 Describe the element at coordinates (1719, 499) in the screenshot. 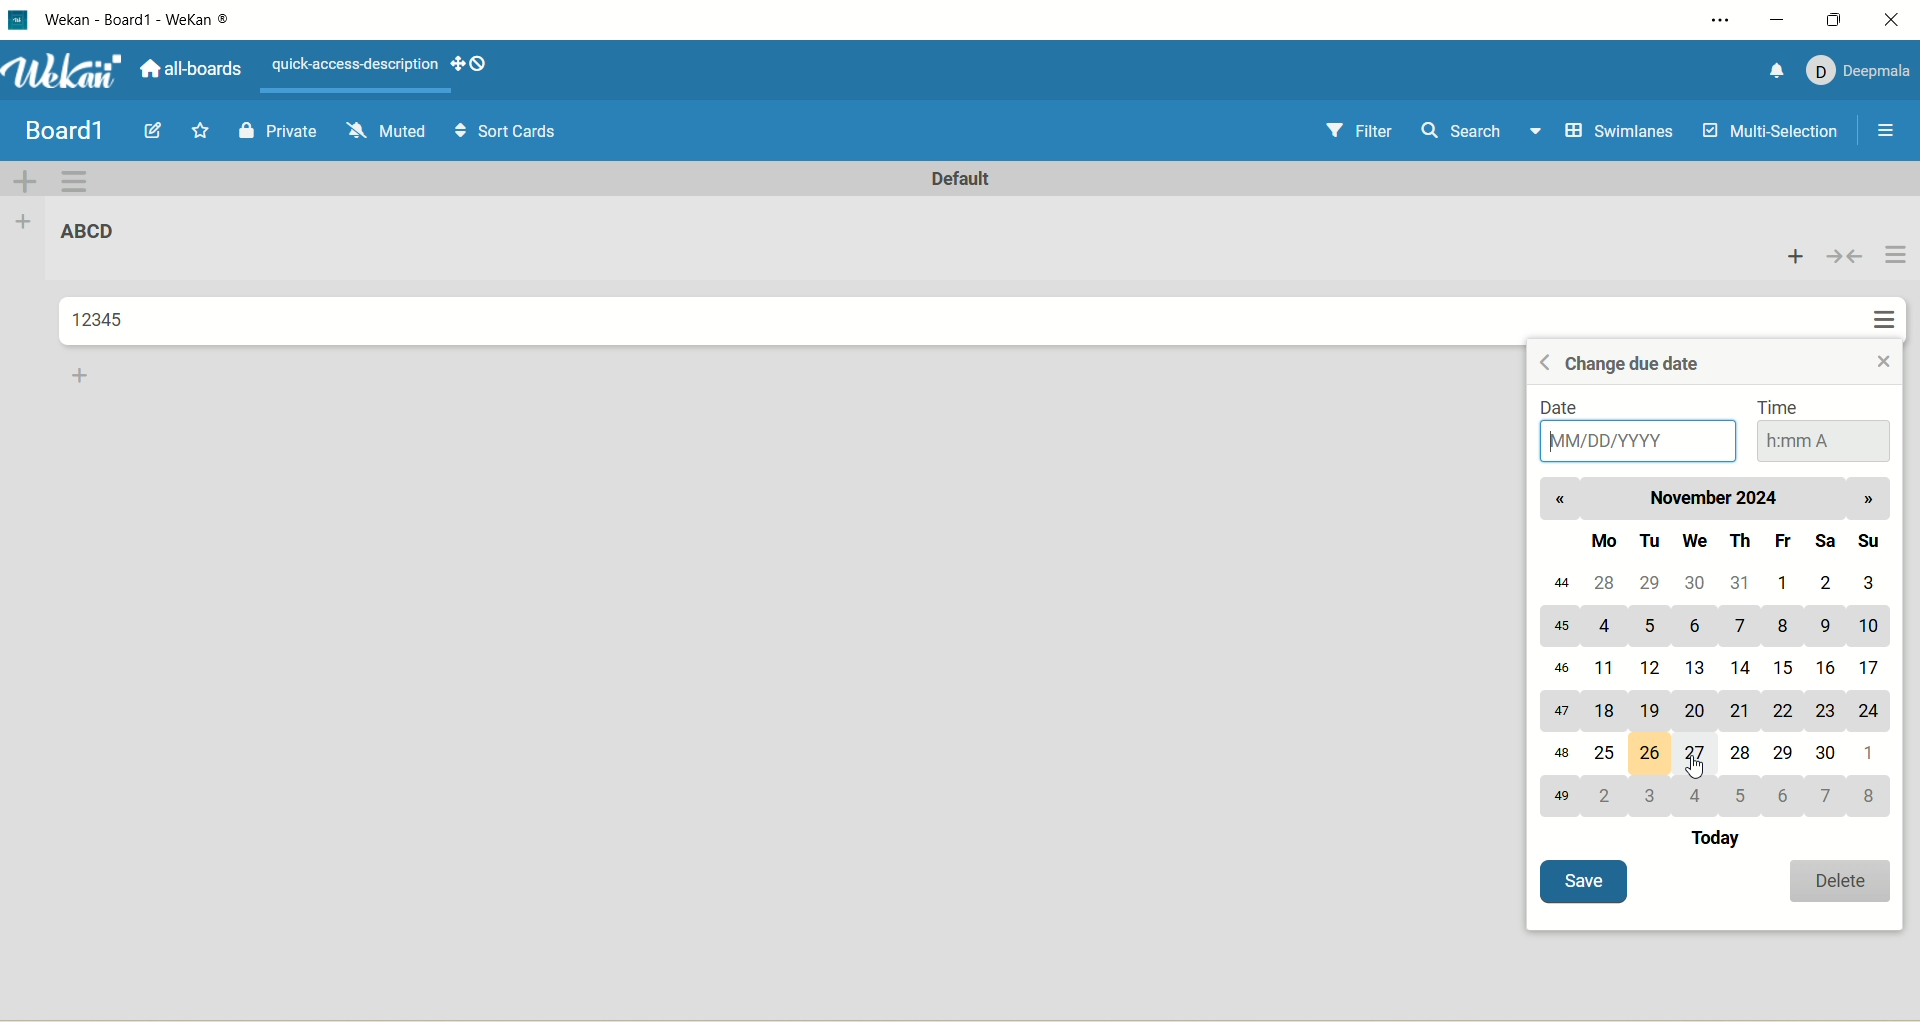

I see `month` at that location.